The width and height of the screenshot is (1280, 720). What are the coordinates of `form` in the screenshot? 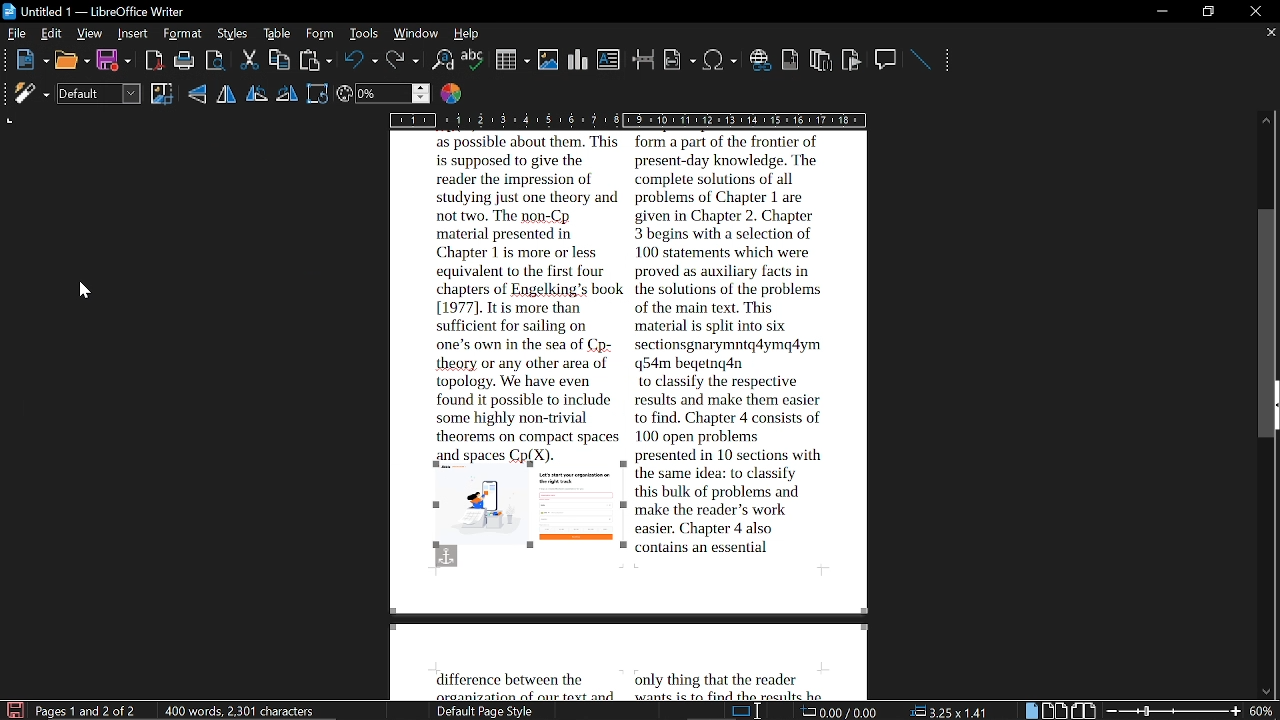 It's located at (322, 34).